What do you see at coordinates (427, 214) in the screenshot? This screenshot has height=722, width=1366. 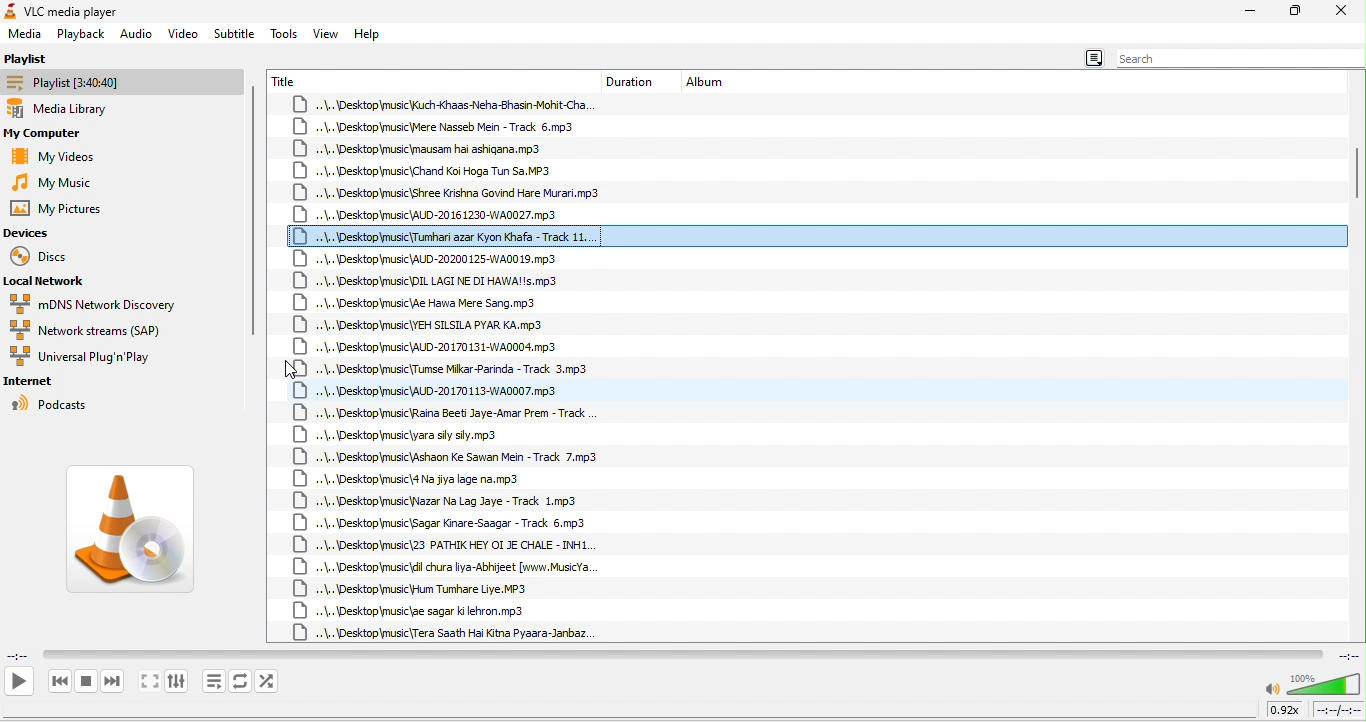 I see `\..\Desktop\music\AUD-20161230-WA0027.mp3` at bounding box center [427, 214].